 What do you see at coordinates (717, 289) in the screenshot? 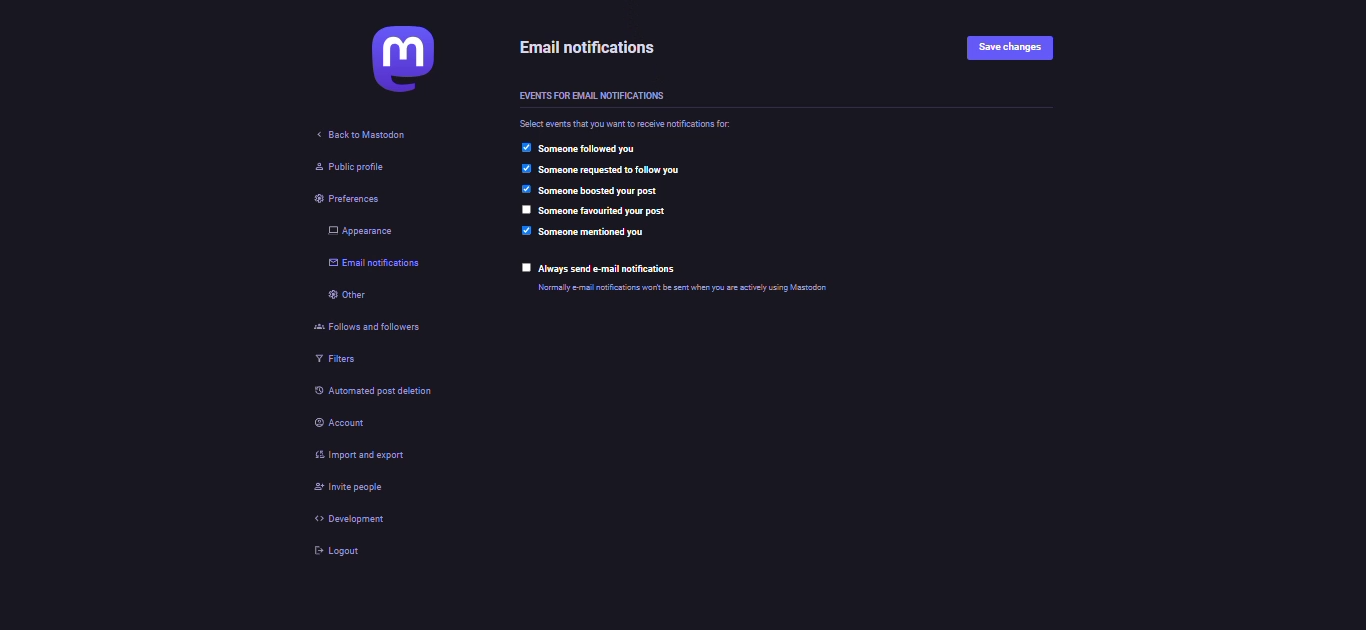
I see `info` at bounding box center [717, 289].